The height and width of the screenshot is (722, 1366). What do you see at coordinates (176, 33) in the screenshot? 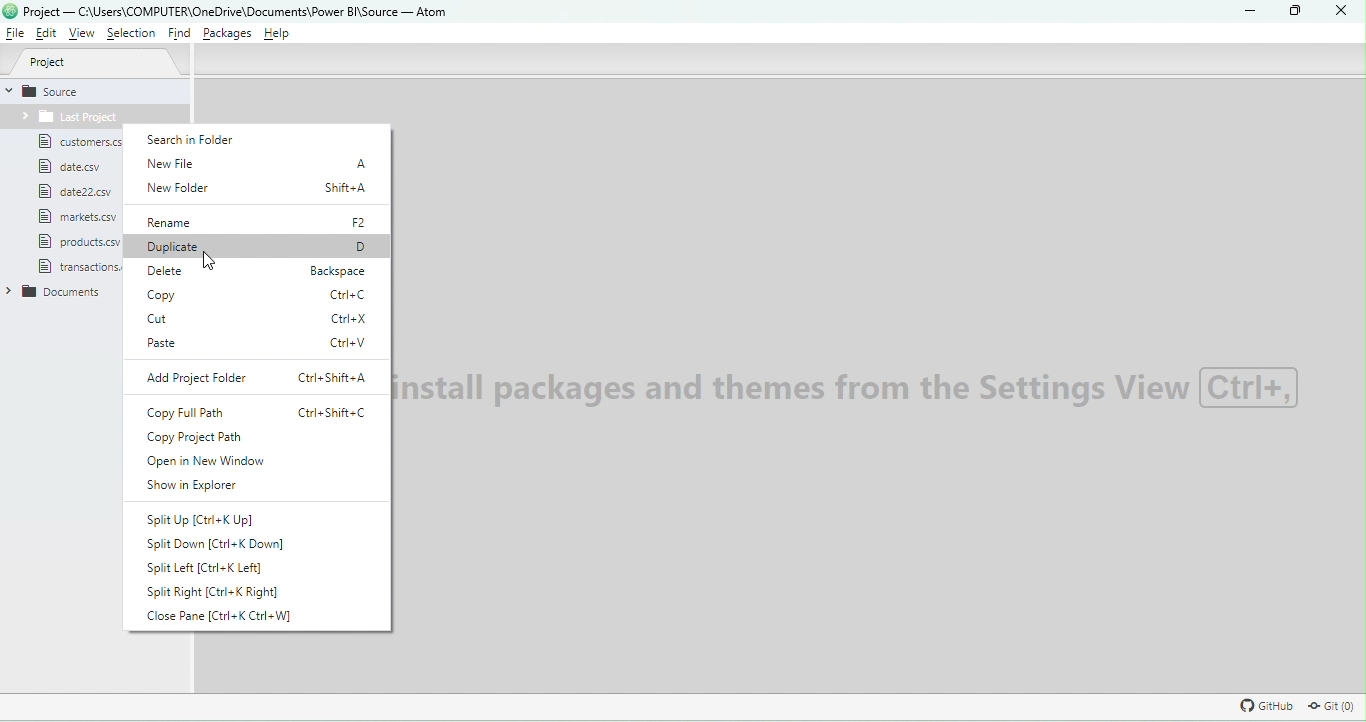
I see `Find` at bounding box center [176, 33].